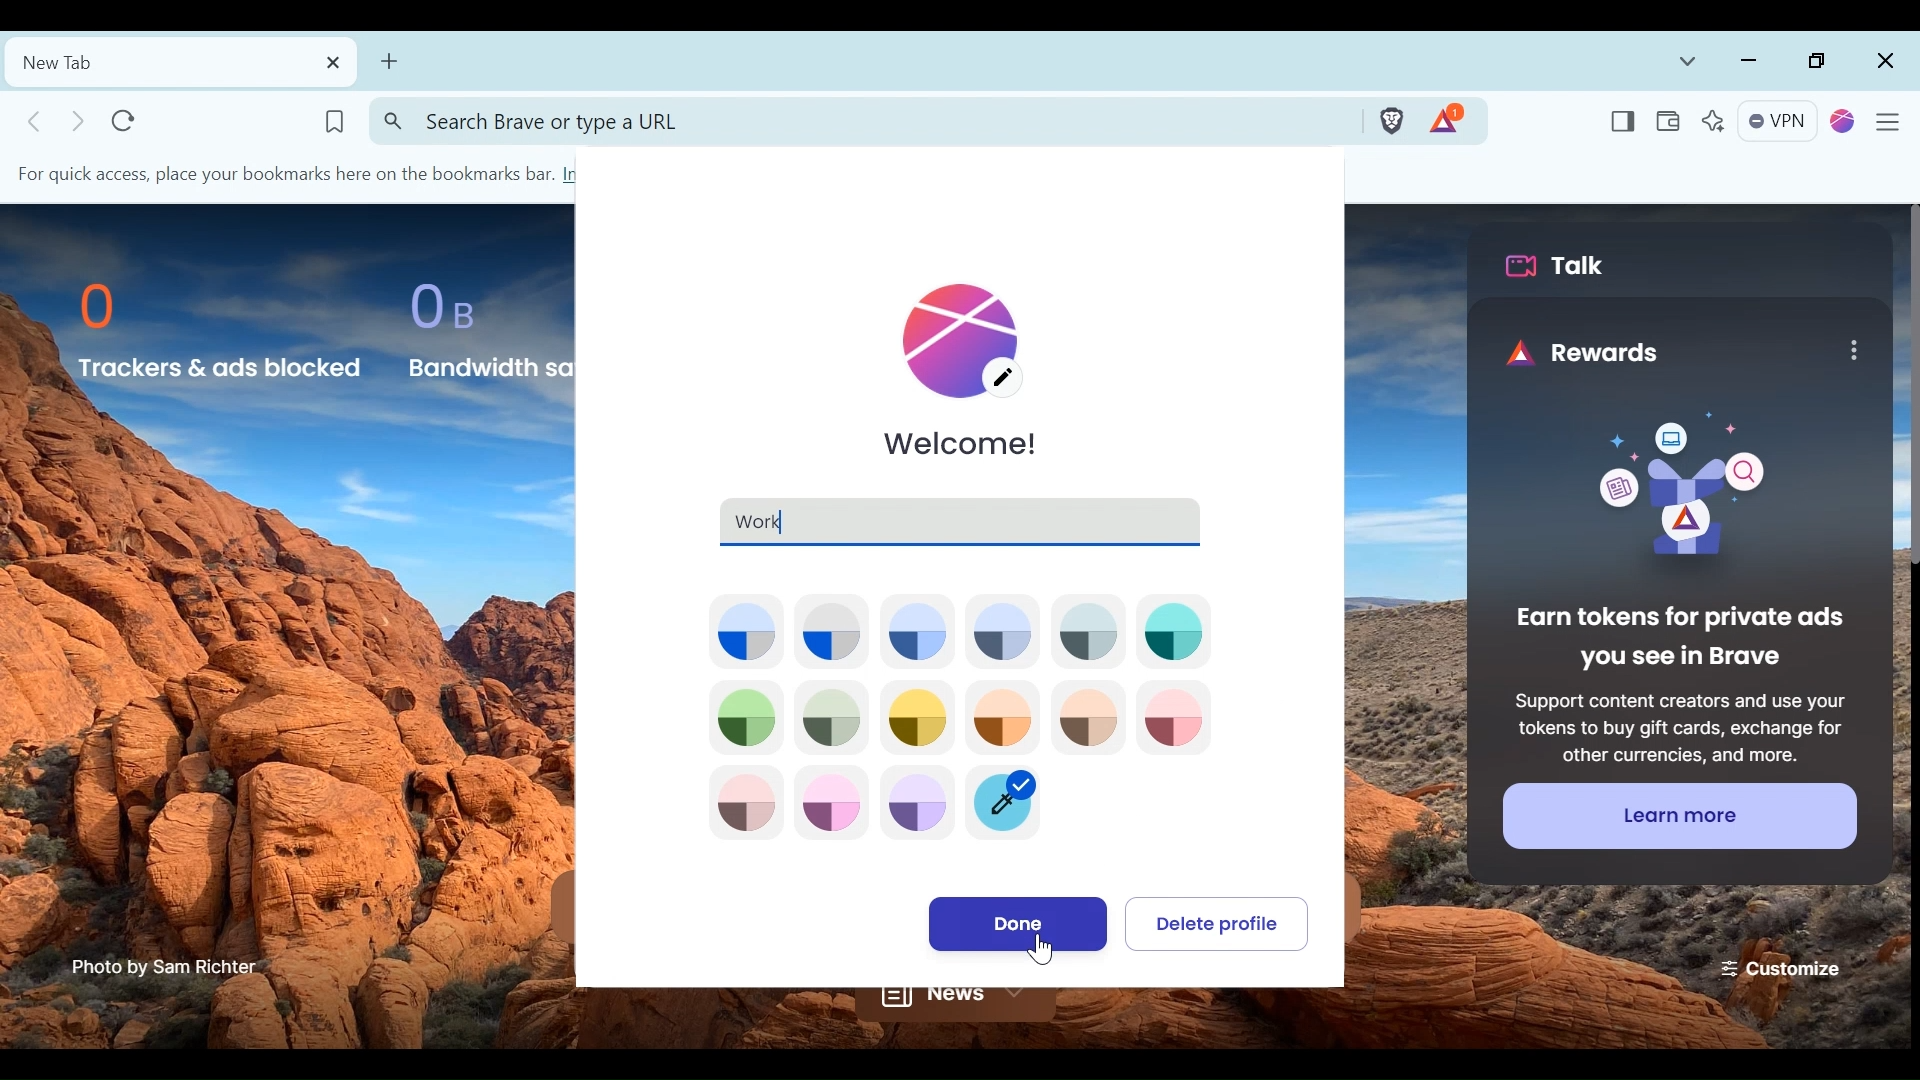 The image size is (1920, 1080). What do you see at coordinates (828, 805) in the screenshot?
I see `Theme` at bounding box center [828, 805].